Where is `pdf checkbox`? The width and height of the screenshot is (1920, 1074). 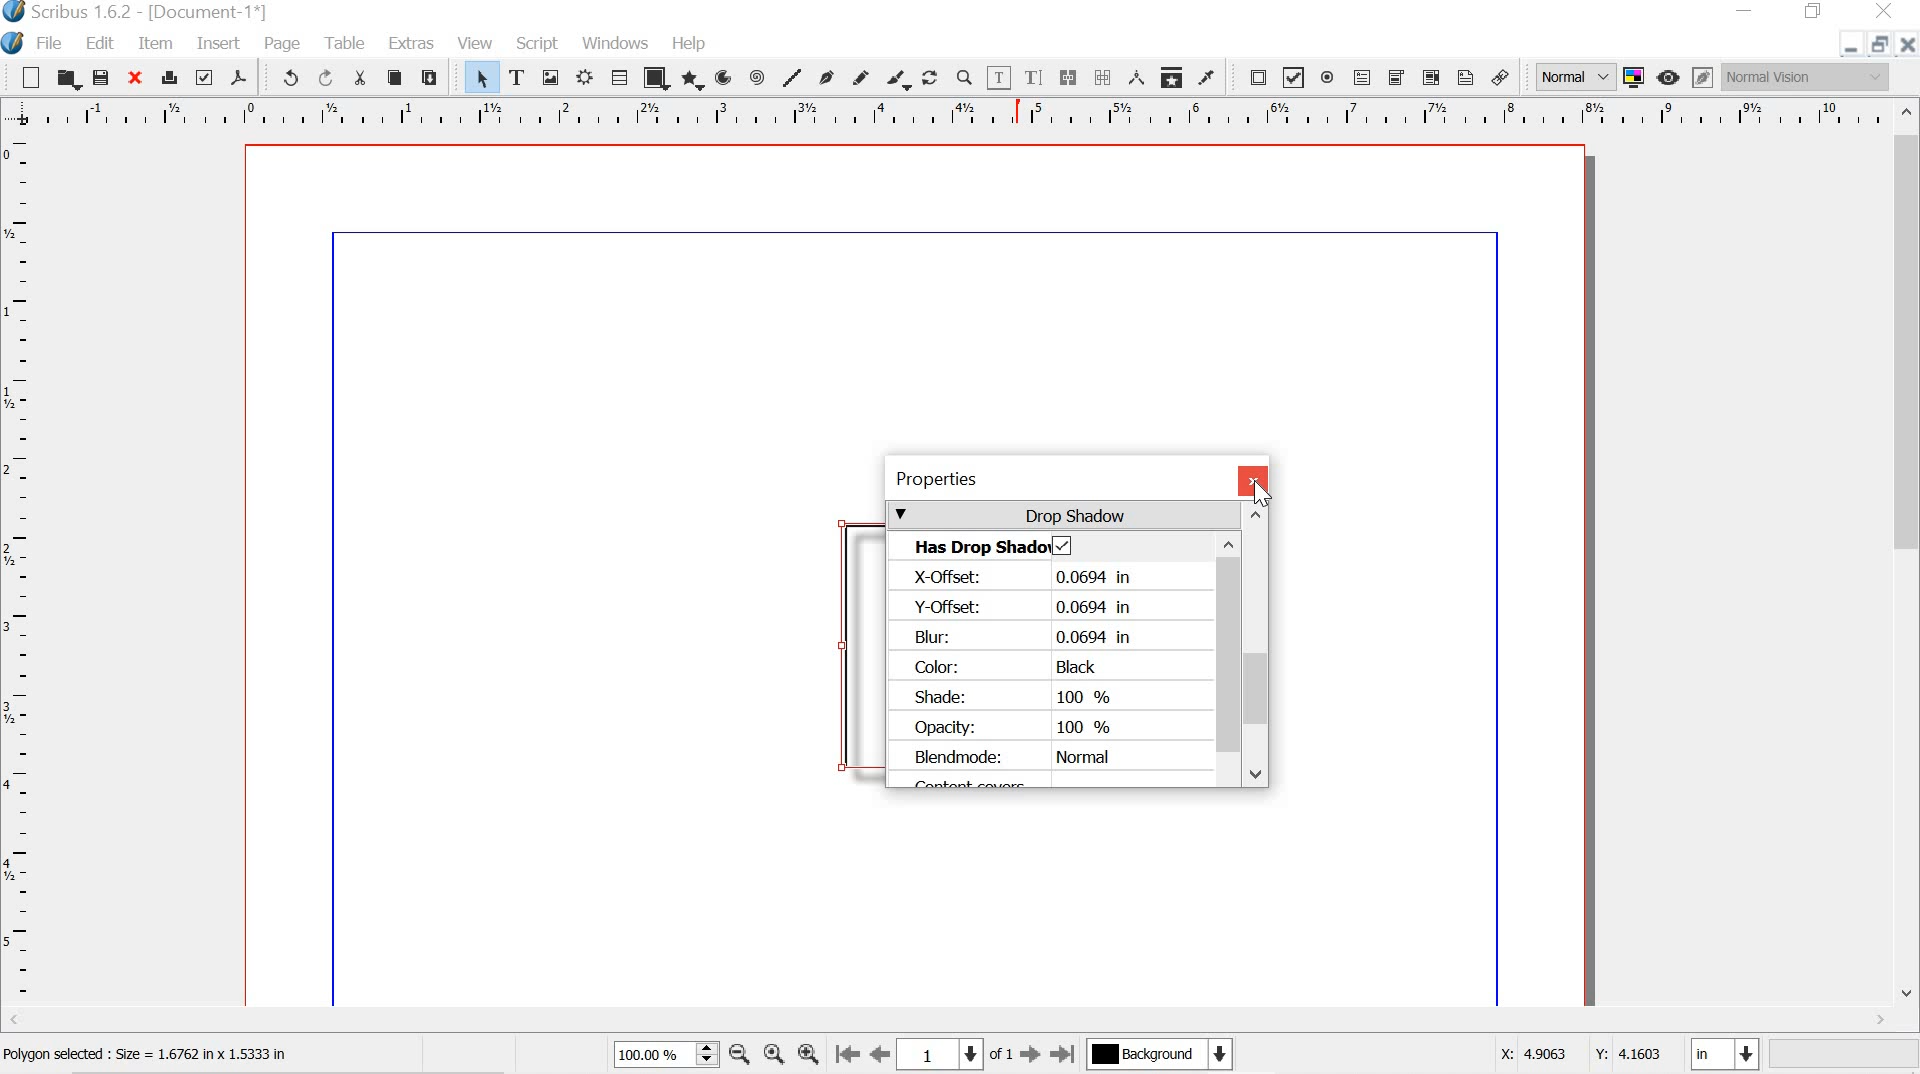
pdf checkbox is located at coordinates (1294, 77).